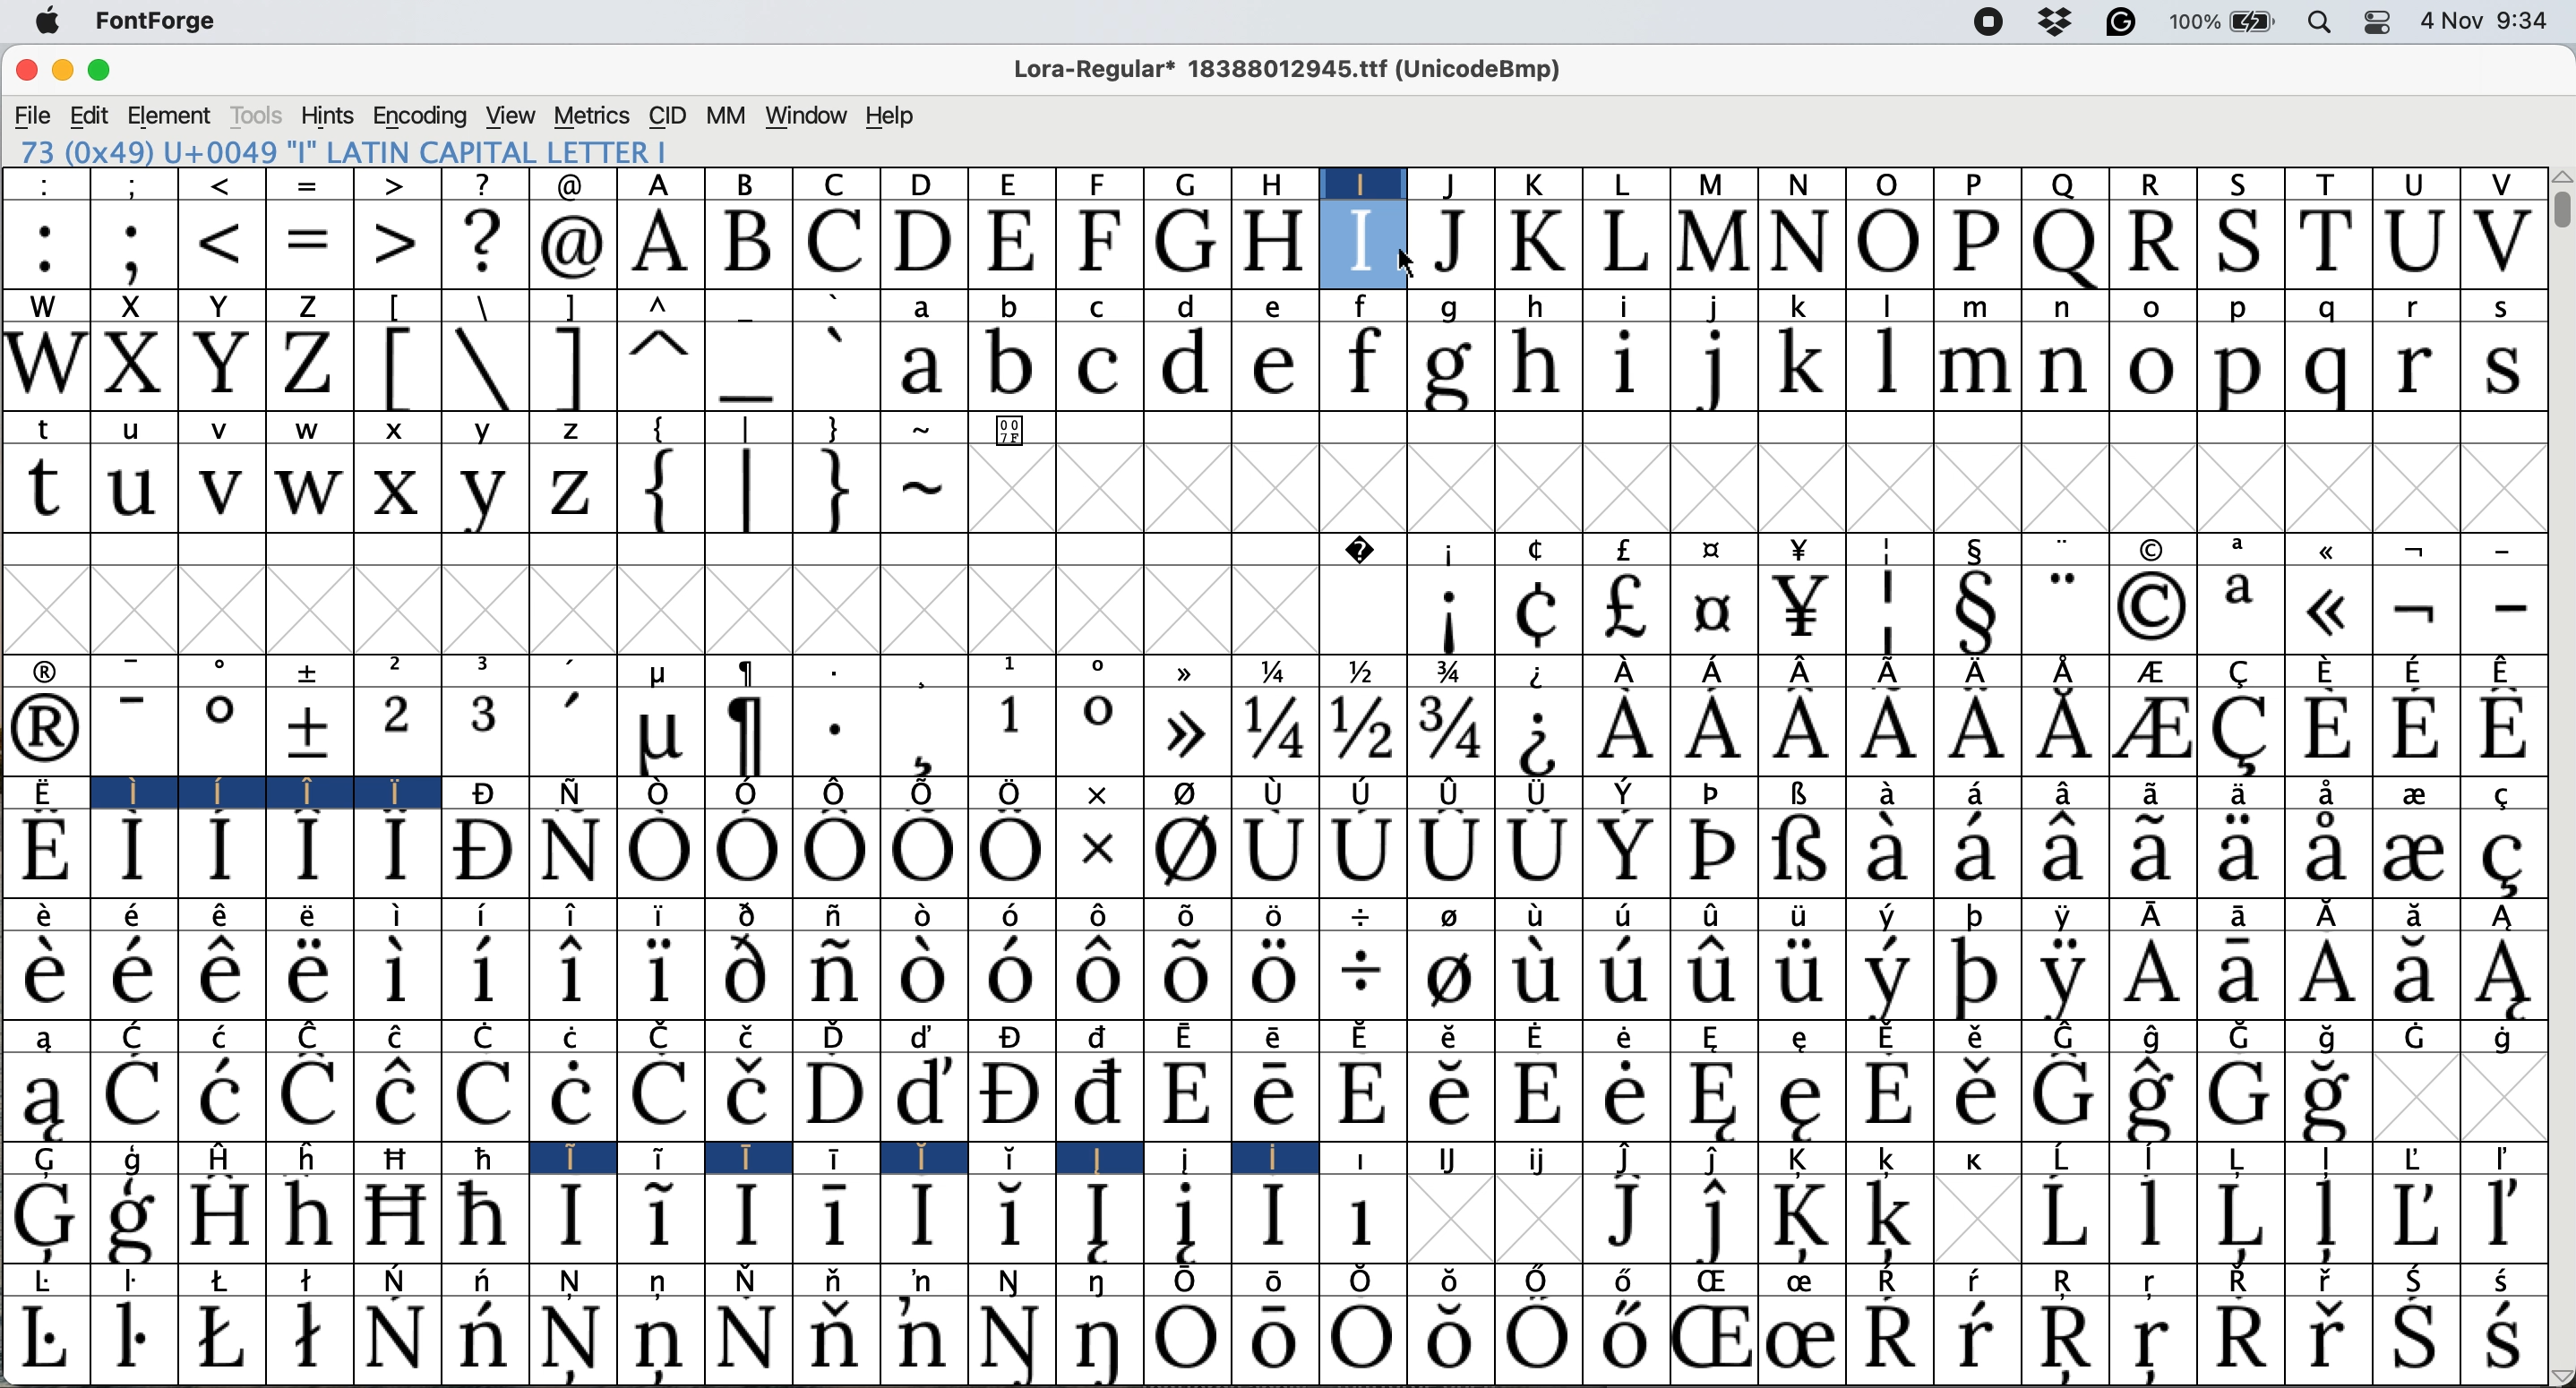 The height and width of the screenshot is (1388, 2576). Describe the element at coordinates (1533, 548) in the screenshot. I see `symbol` at that location.